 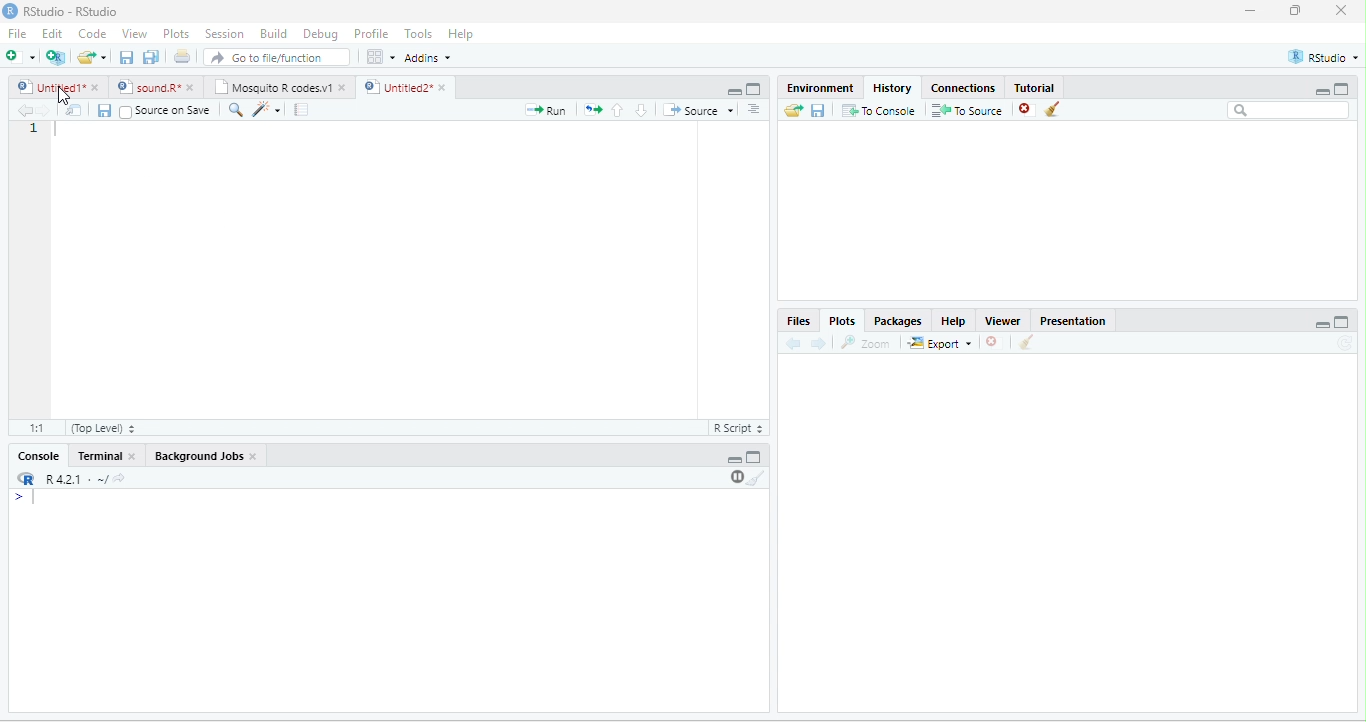 I want to click on Help, so click(x=954, y=321).